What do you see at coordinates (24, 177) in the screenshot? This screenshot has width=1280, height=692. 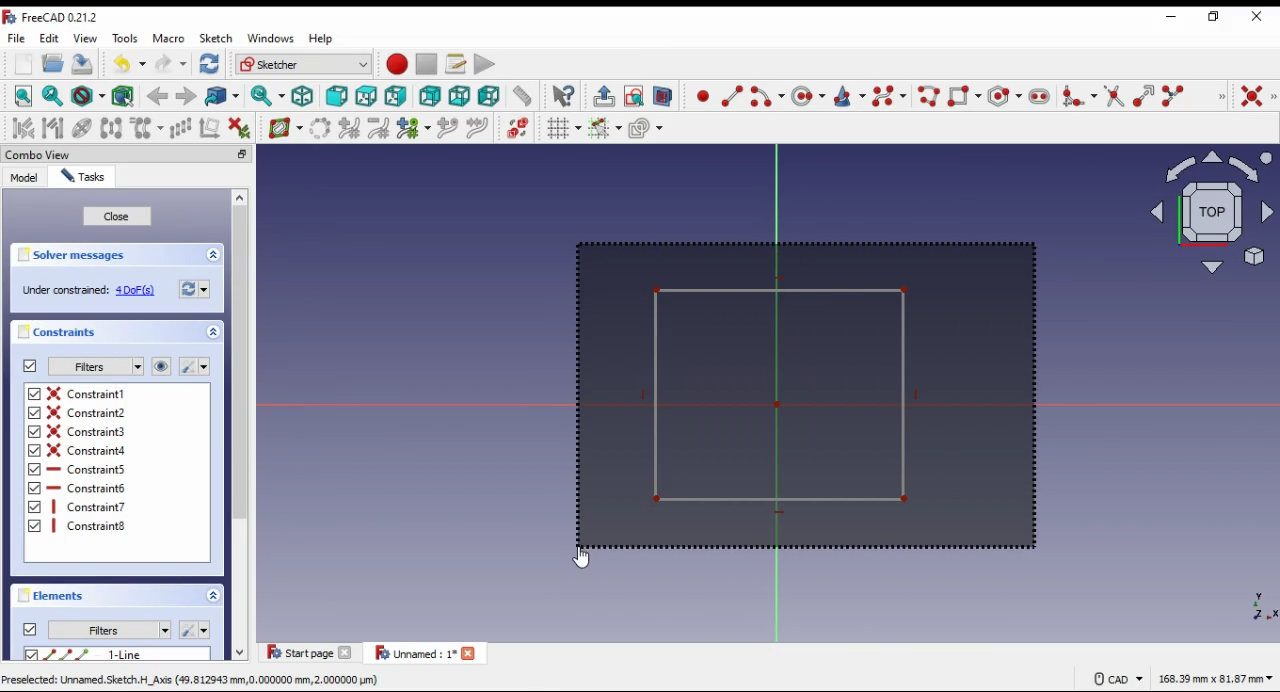 I see `model` at bounding box center [24, 177].